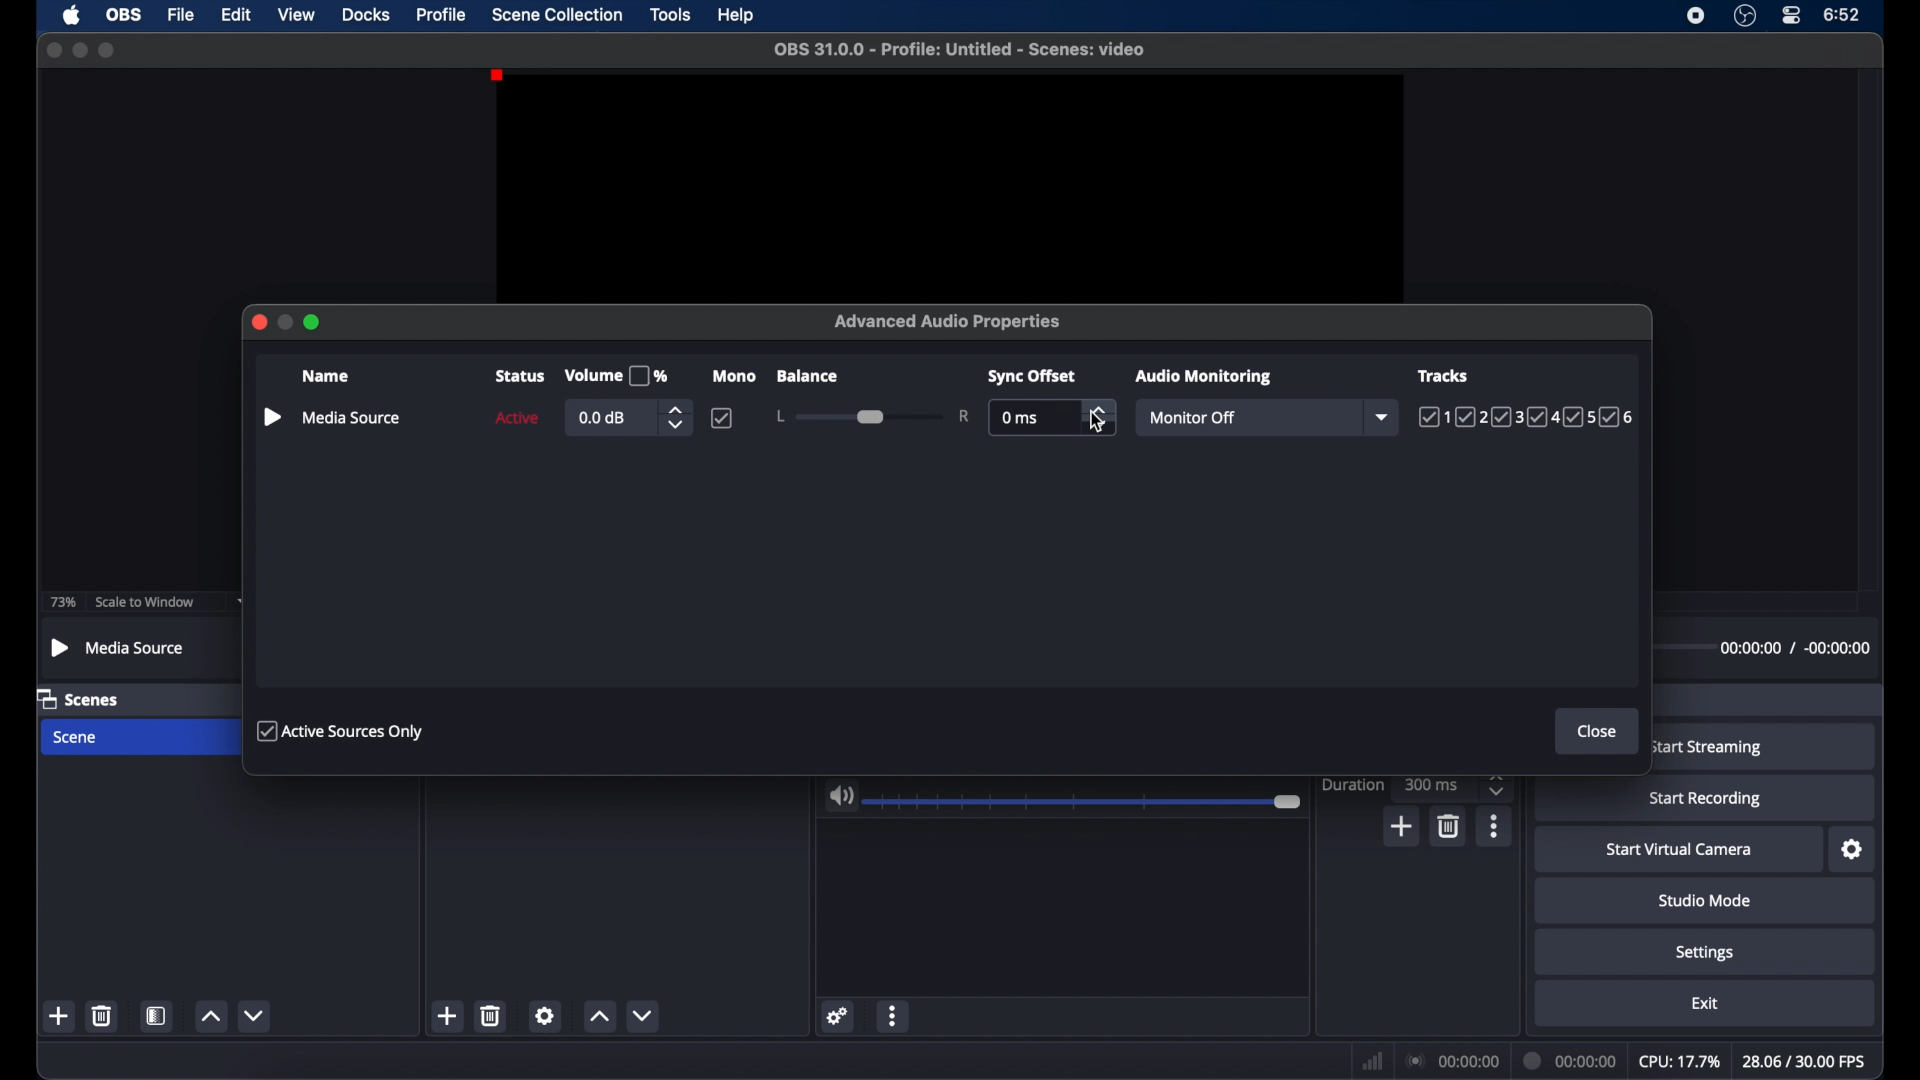 This screenshot has width=1920, height=1080. Describe the element at coordinates (101, 1015) in the screenshot. I see `delete` at that location.